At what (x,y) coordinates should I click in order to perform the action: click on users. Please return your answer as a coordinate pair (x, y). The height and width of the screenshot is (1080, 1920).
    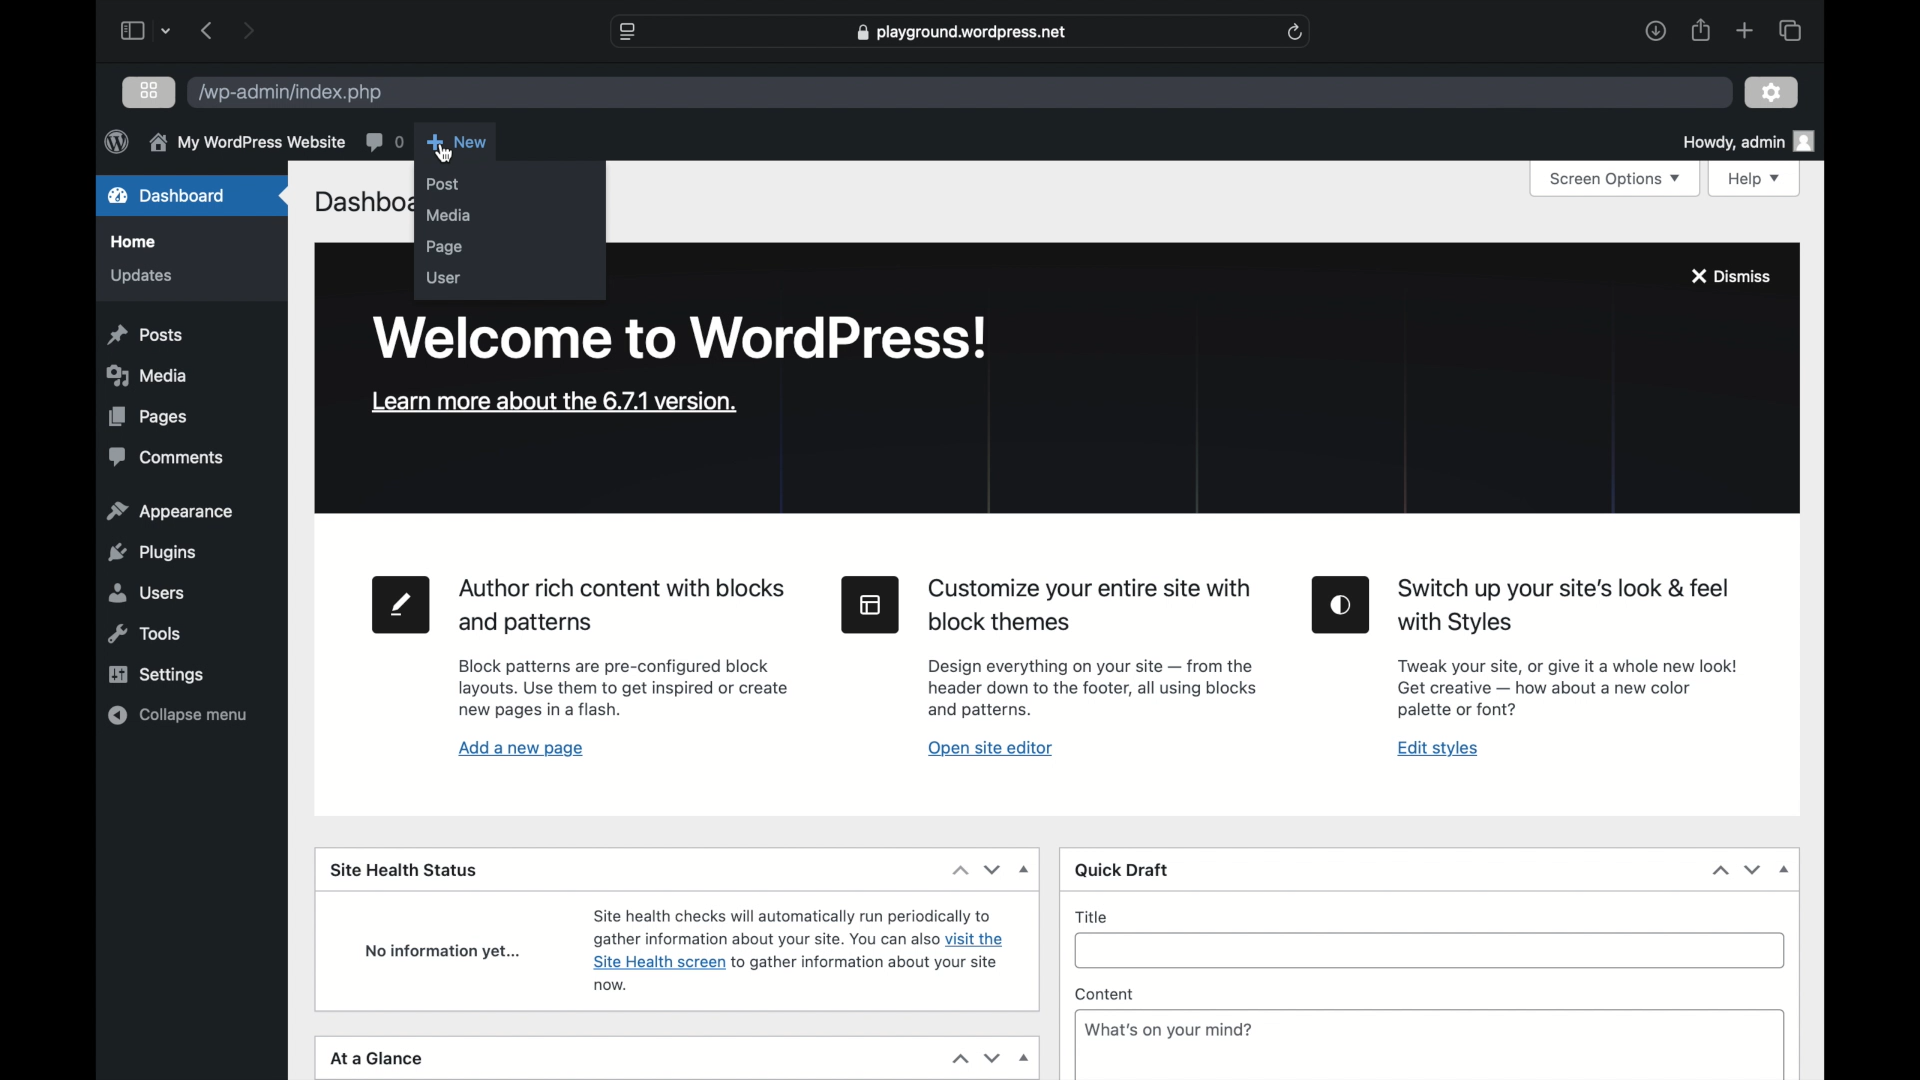
    Looking at the image, I should click on (148, 593).